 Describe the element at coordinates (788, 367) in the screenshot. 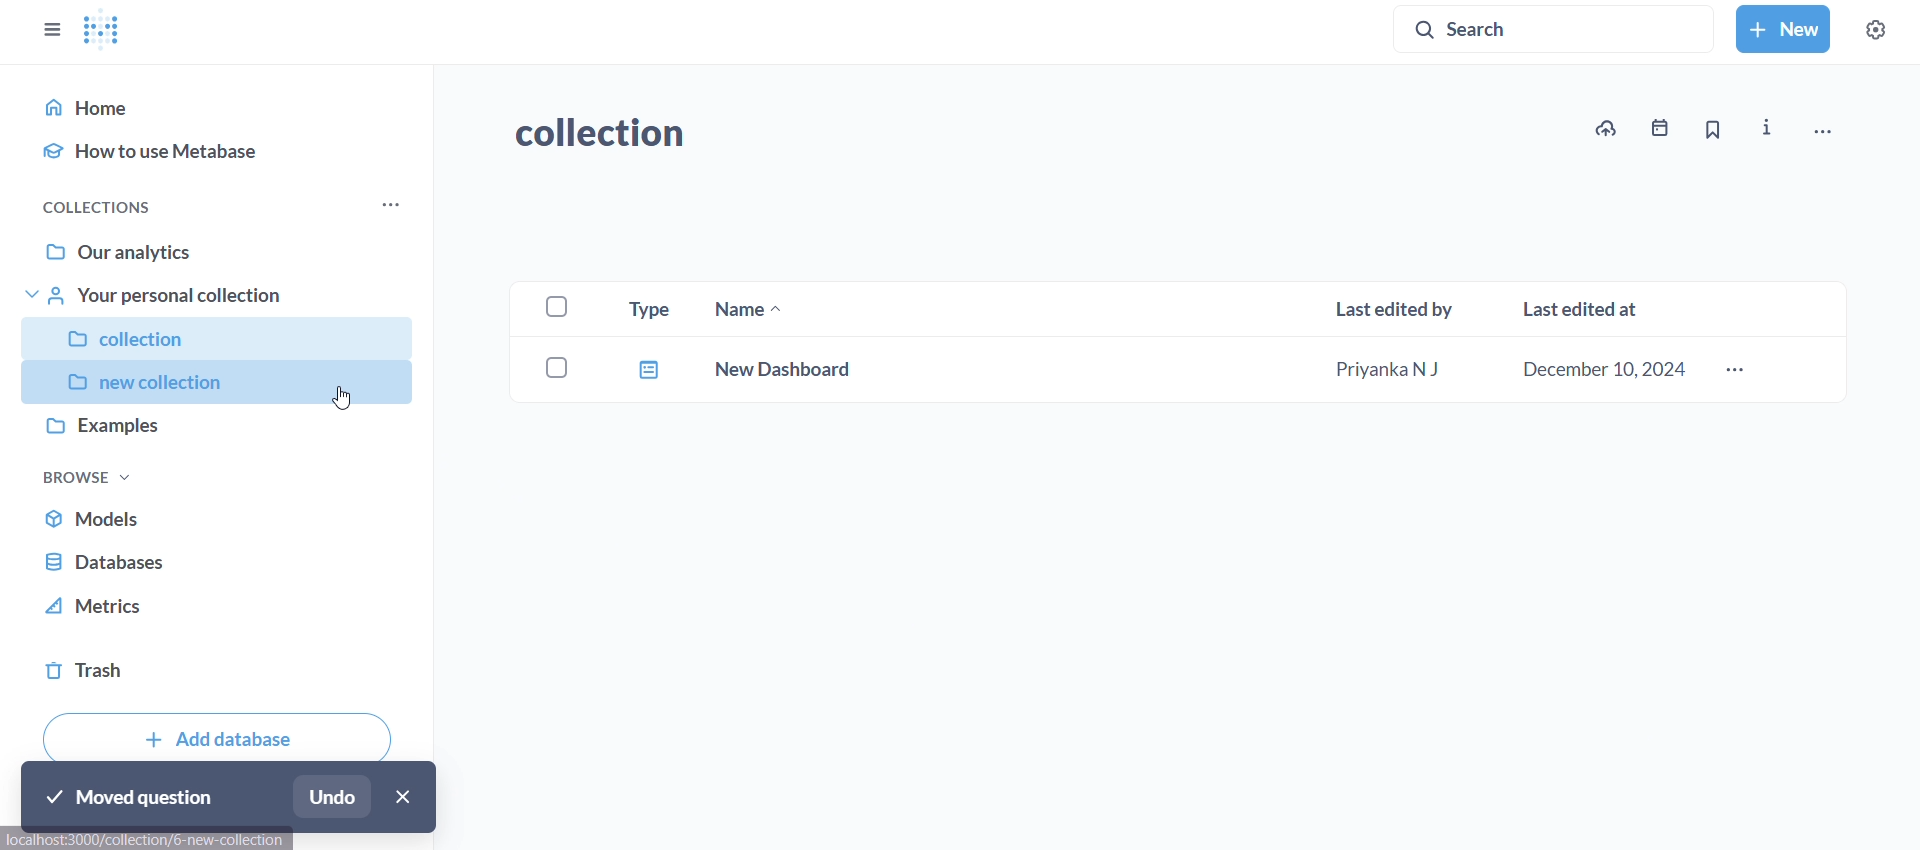

I see `newdashboard` at that location.